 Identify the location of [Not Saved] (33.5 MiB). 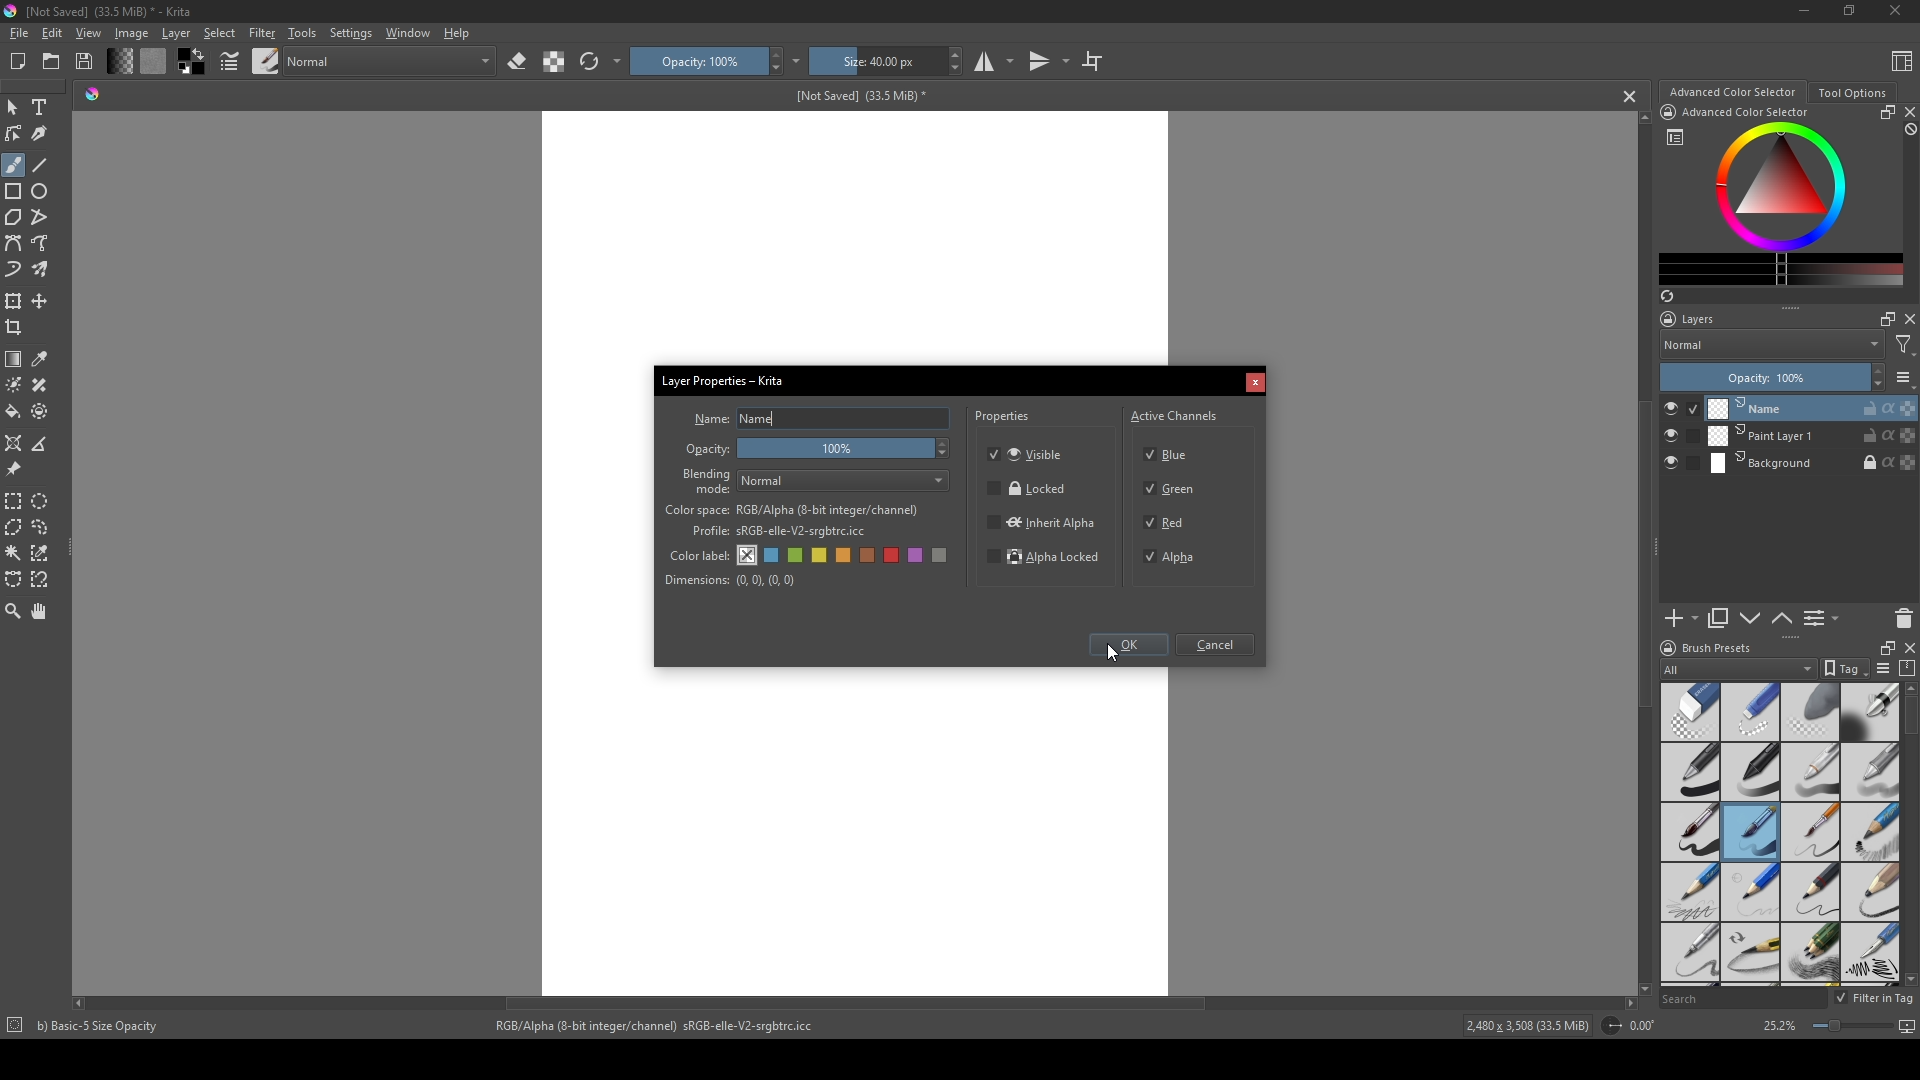
(857, 96).